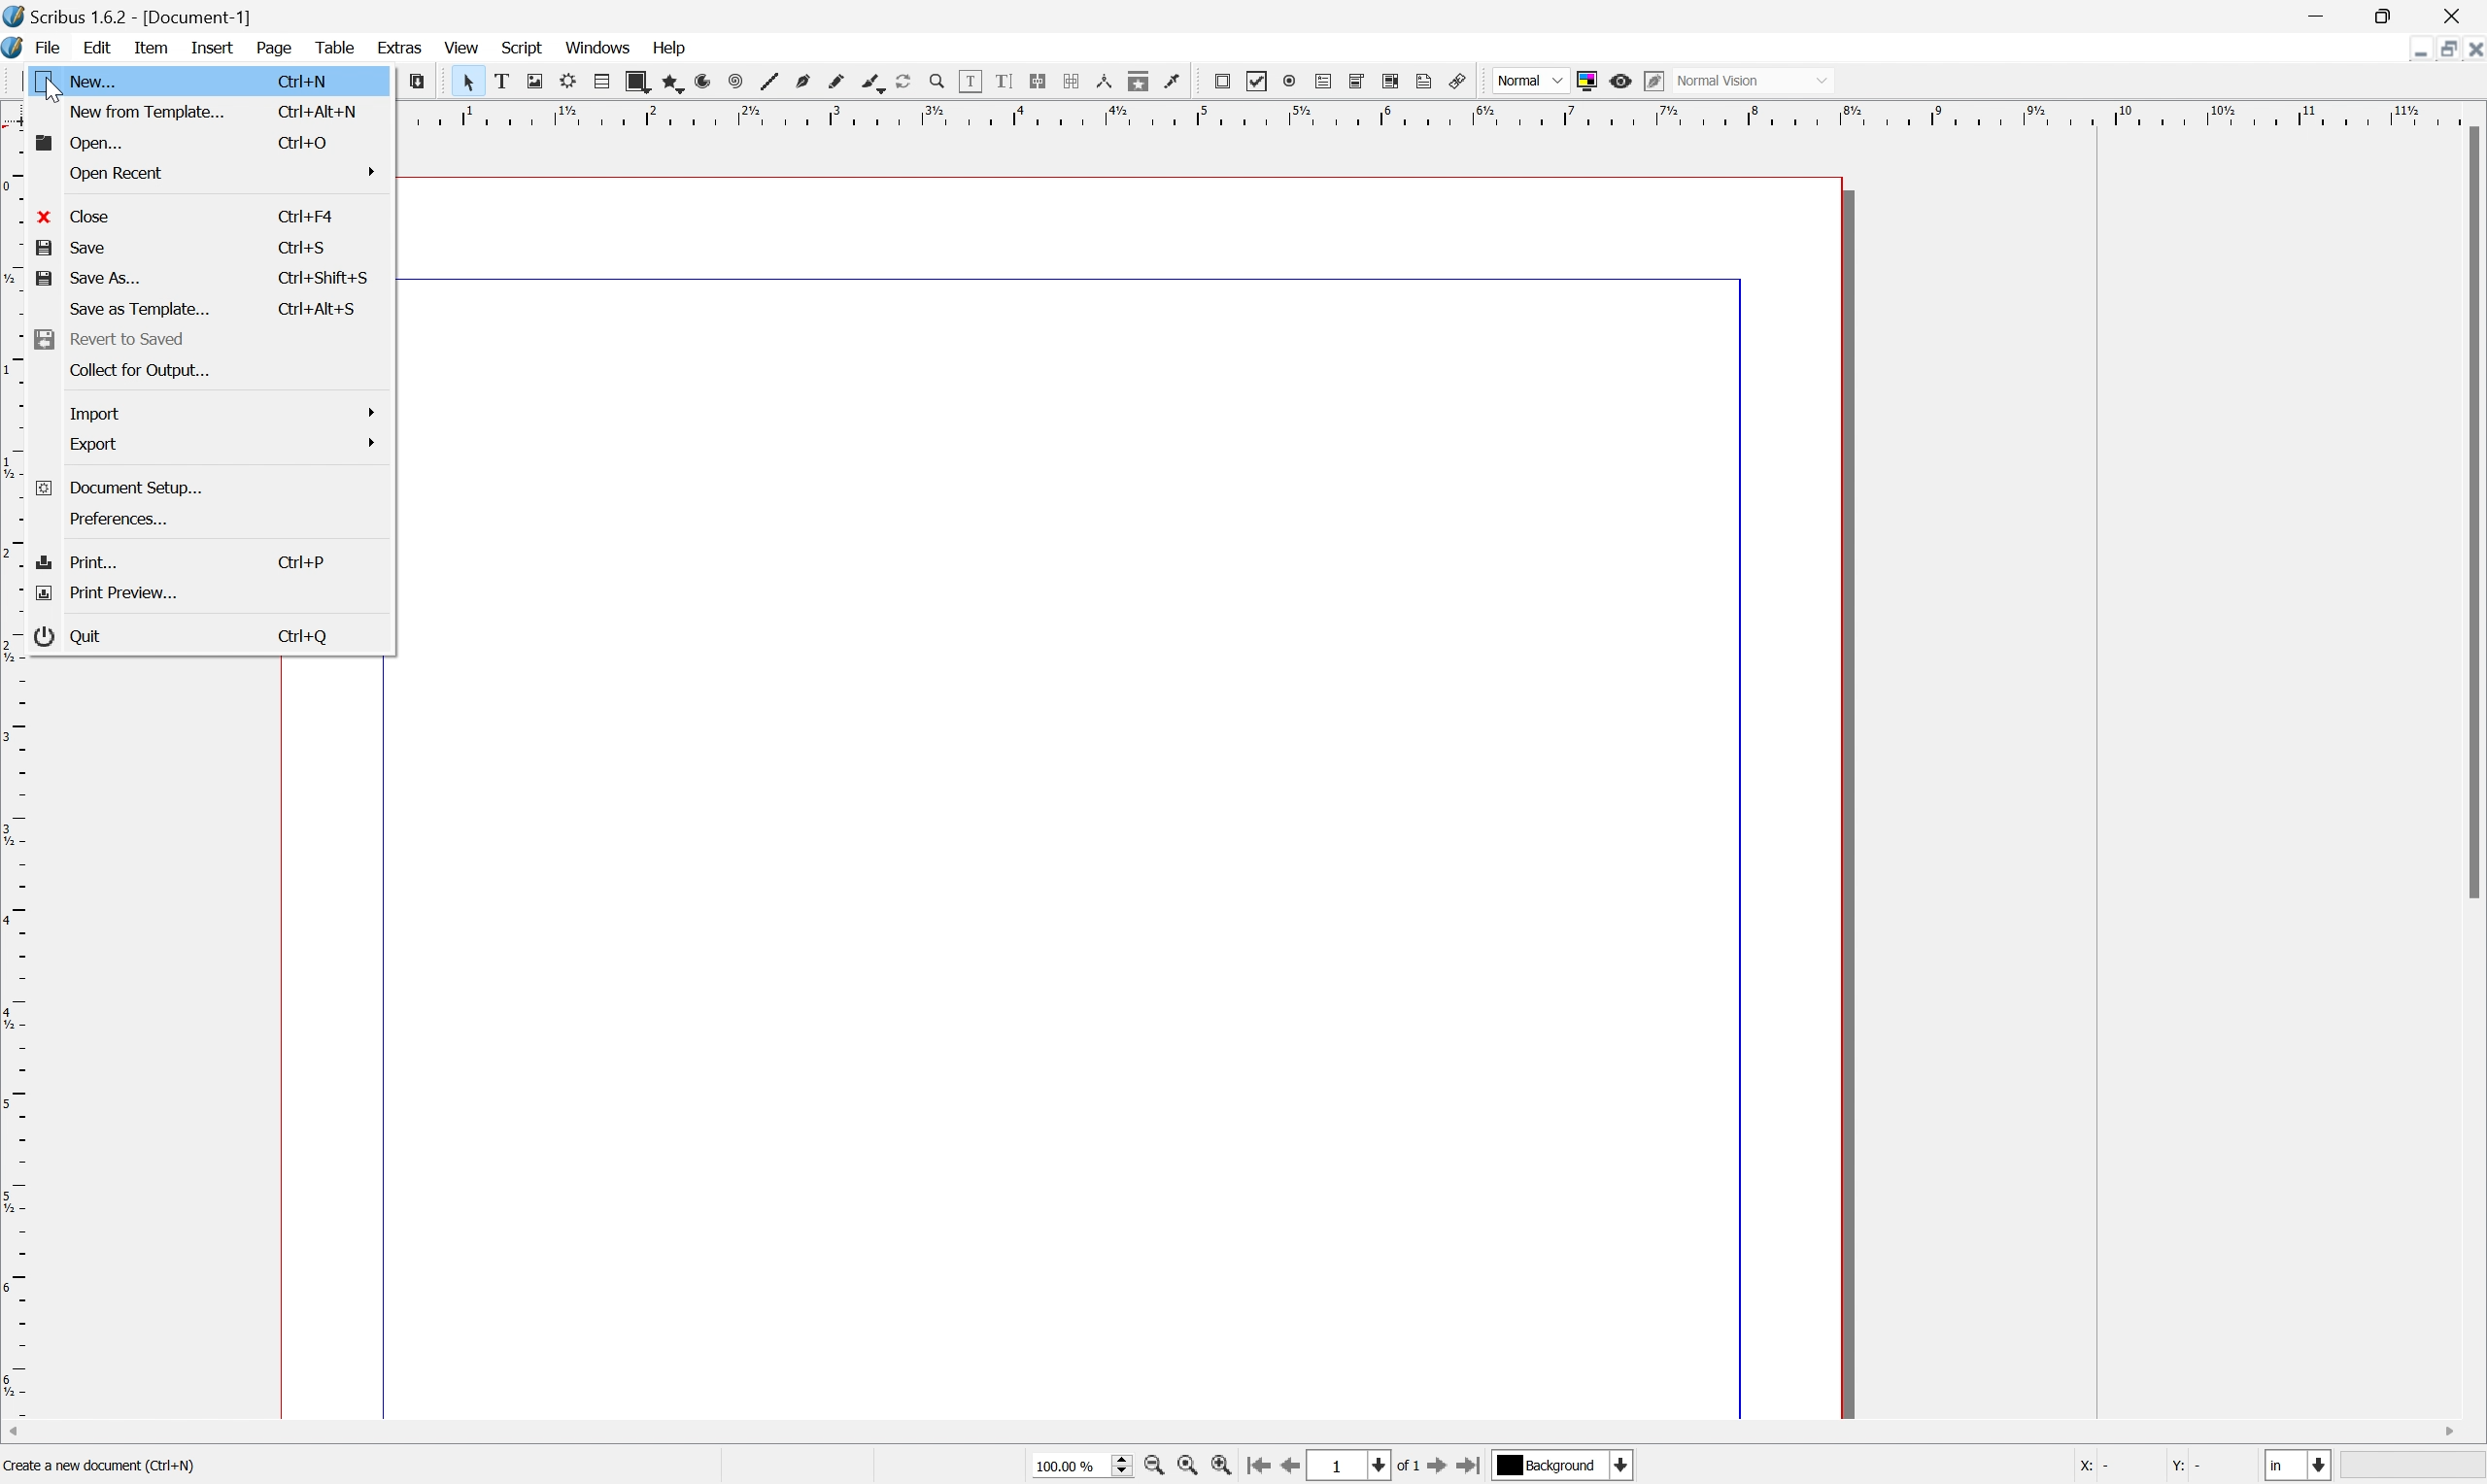 Image resolution: width=2487 pixels, height=1484 pixels. What do you see at coordinates (1624, 78) in the screenshot?
I see `Preview mode` at bounding box center [1624, 78].